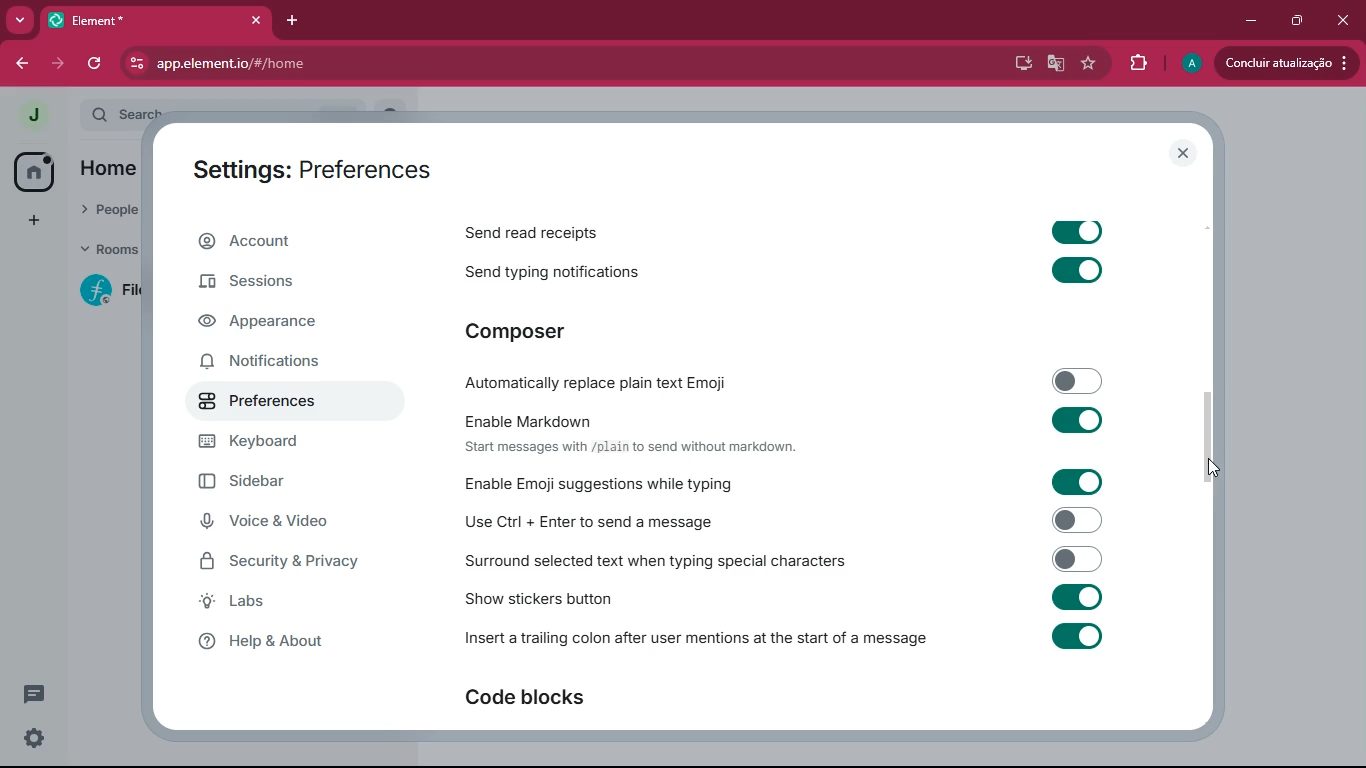  I want to click on forward, so click(61, 64).